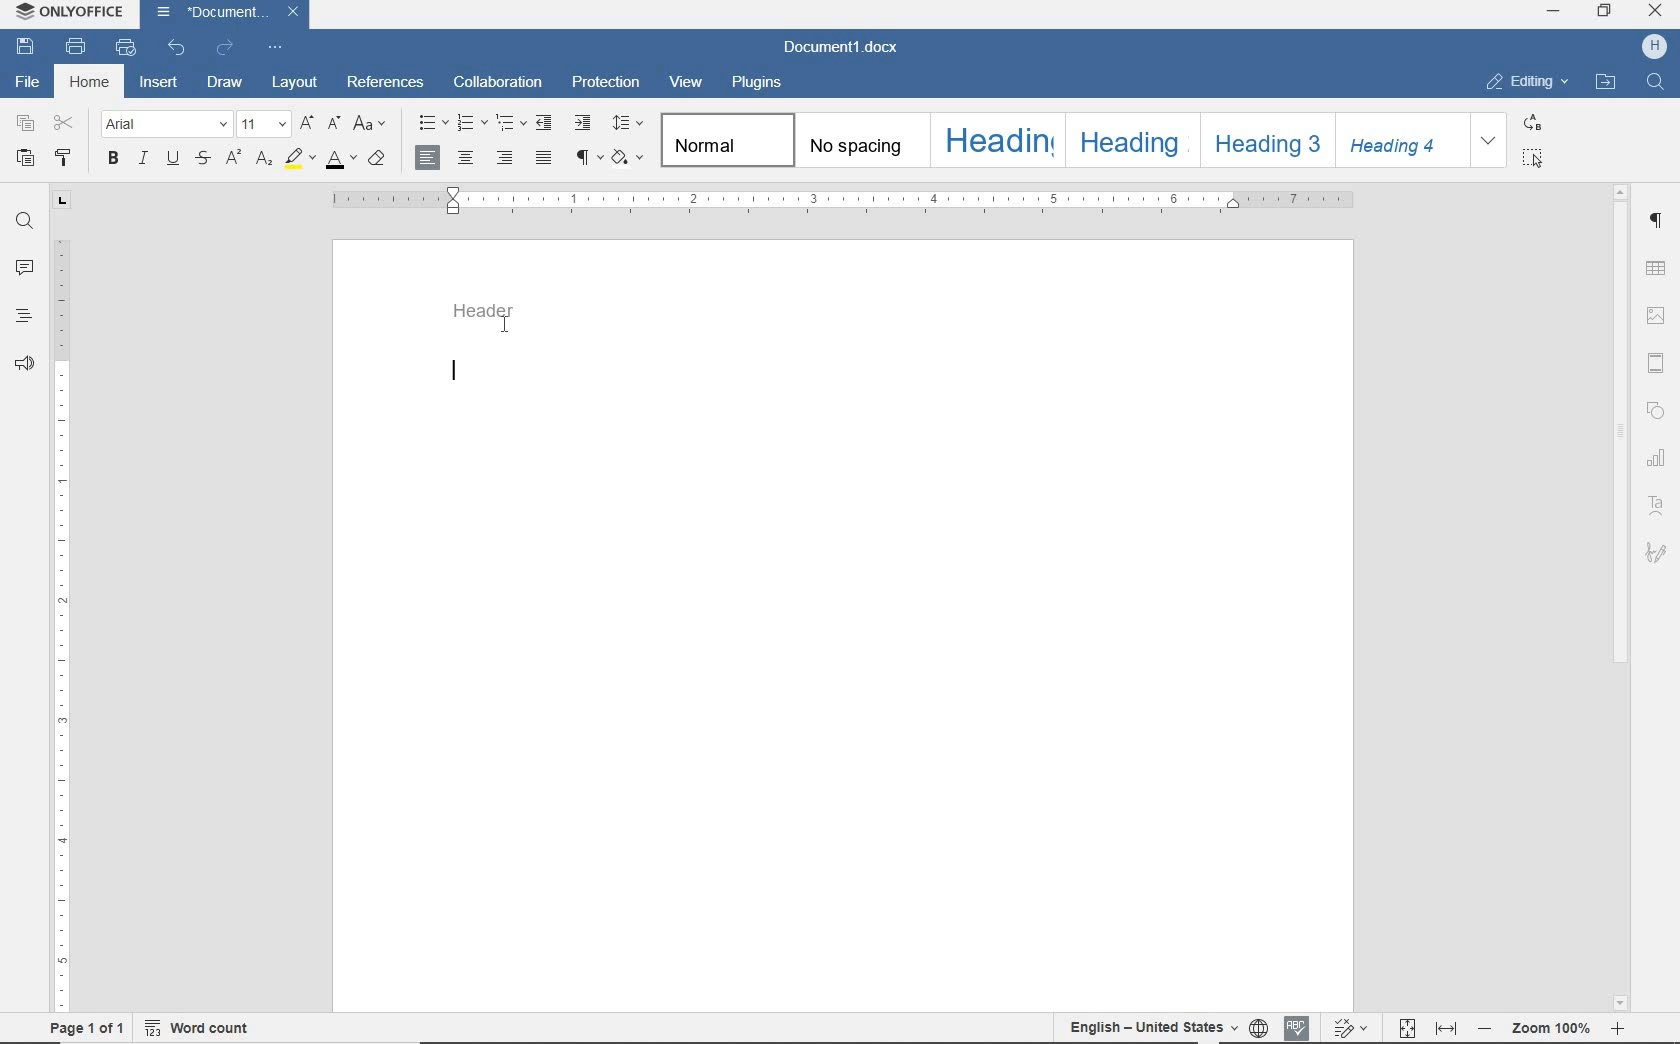 This screenshot has width=1680, height=1044. What do you see at coordinates (1533, 158) in the screenshot?
I see `SELECT ALL` at bounding box center [1533, 158].